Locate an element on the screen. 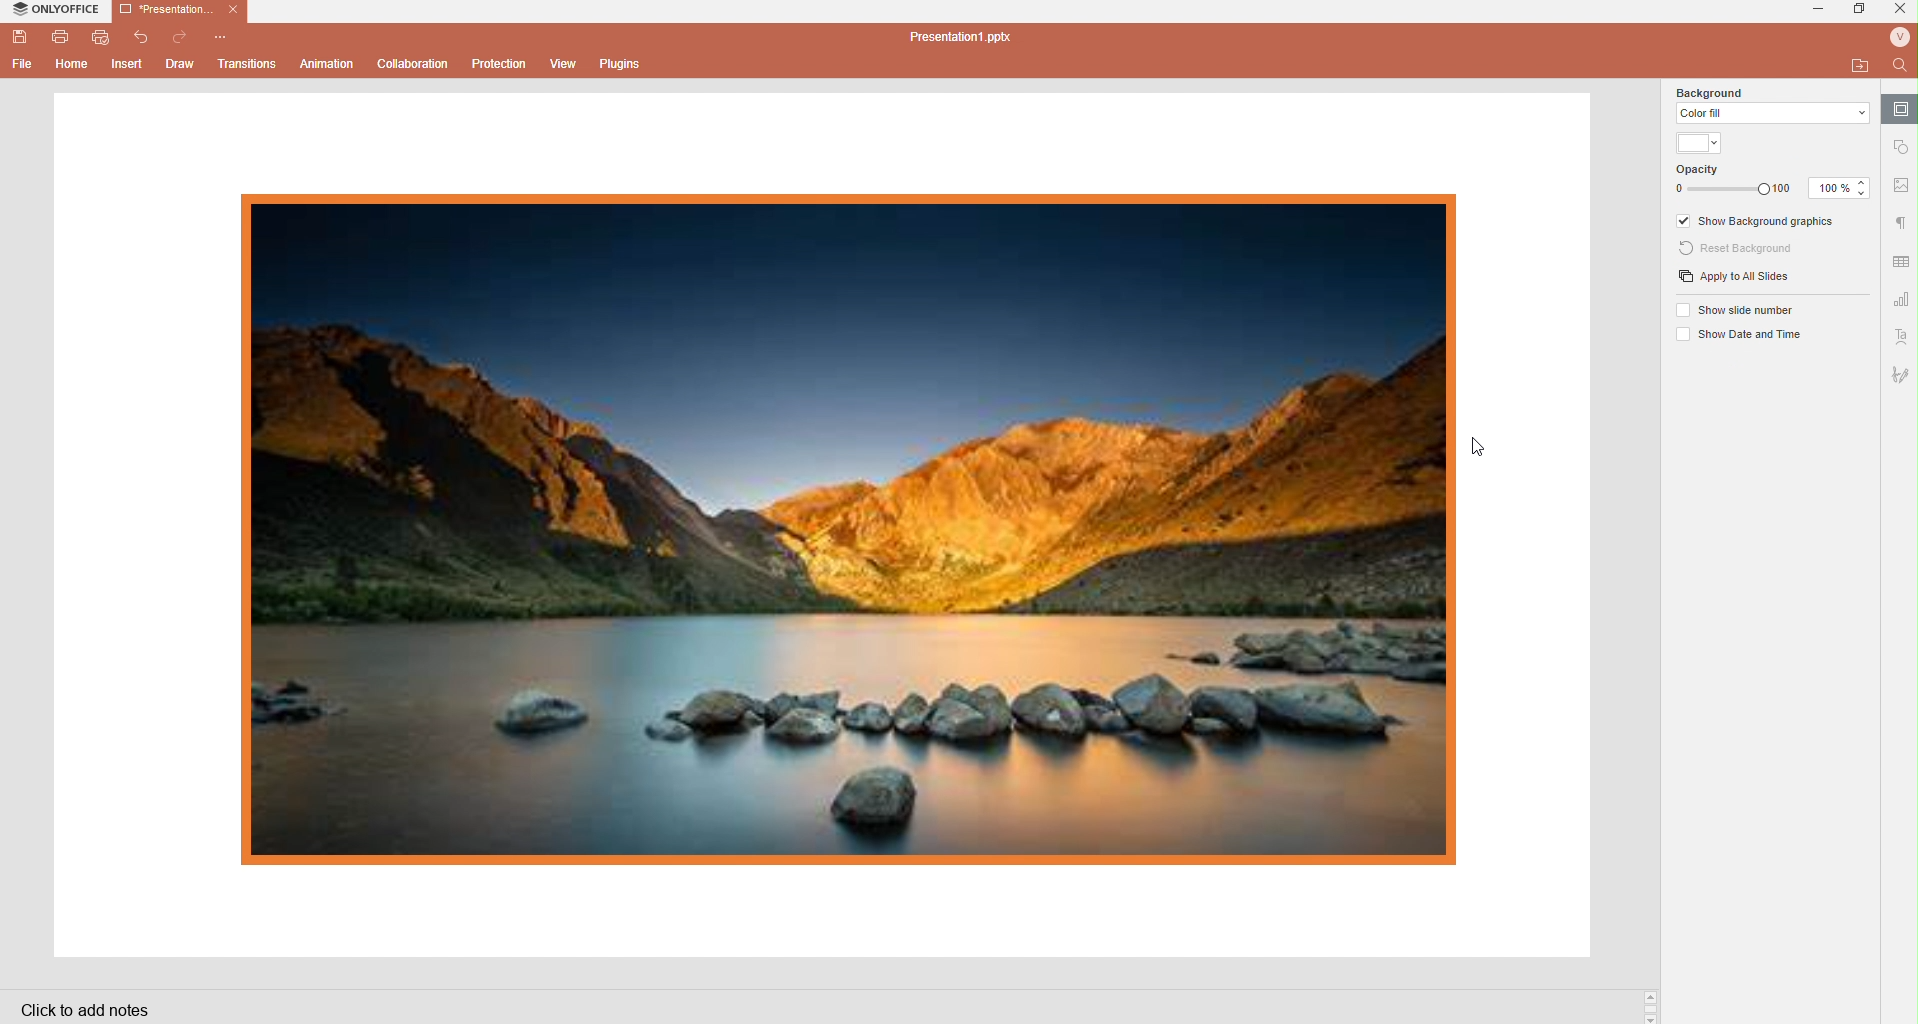  Paragraph settings is located at coordinates (1904, 223).